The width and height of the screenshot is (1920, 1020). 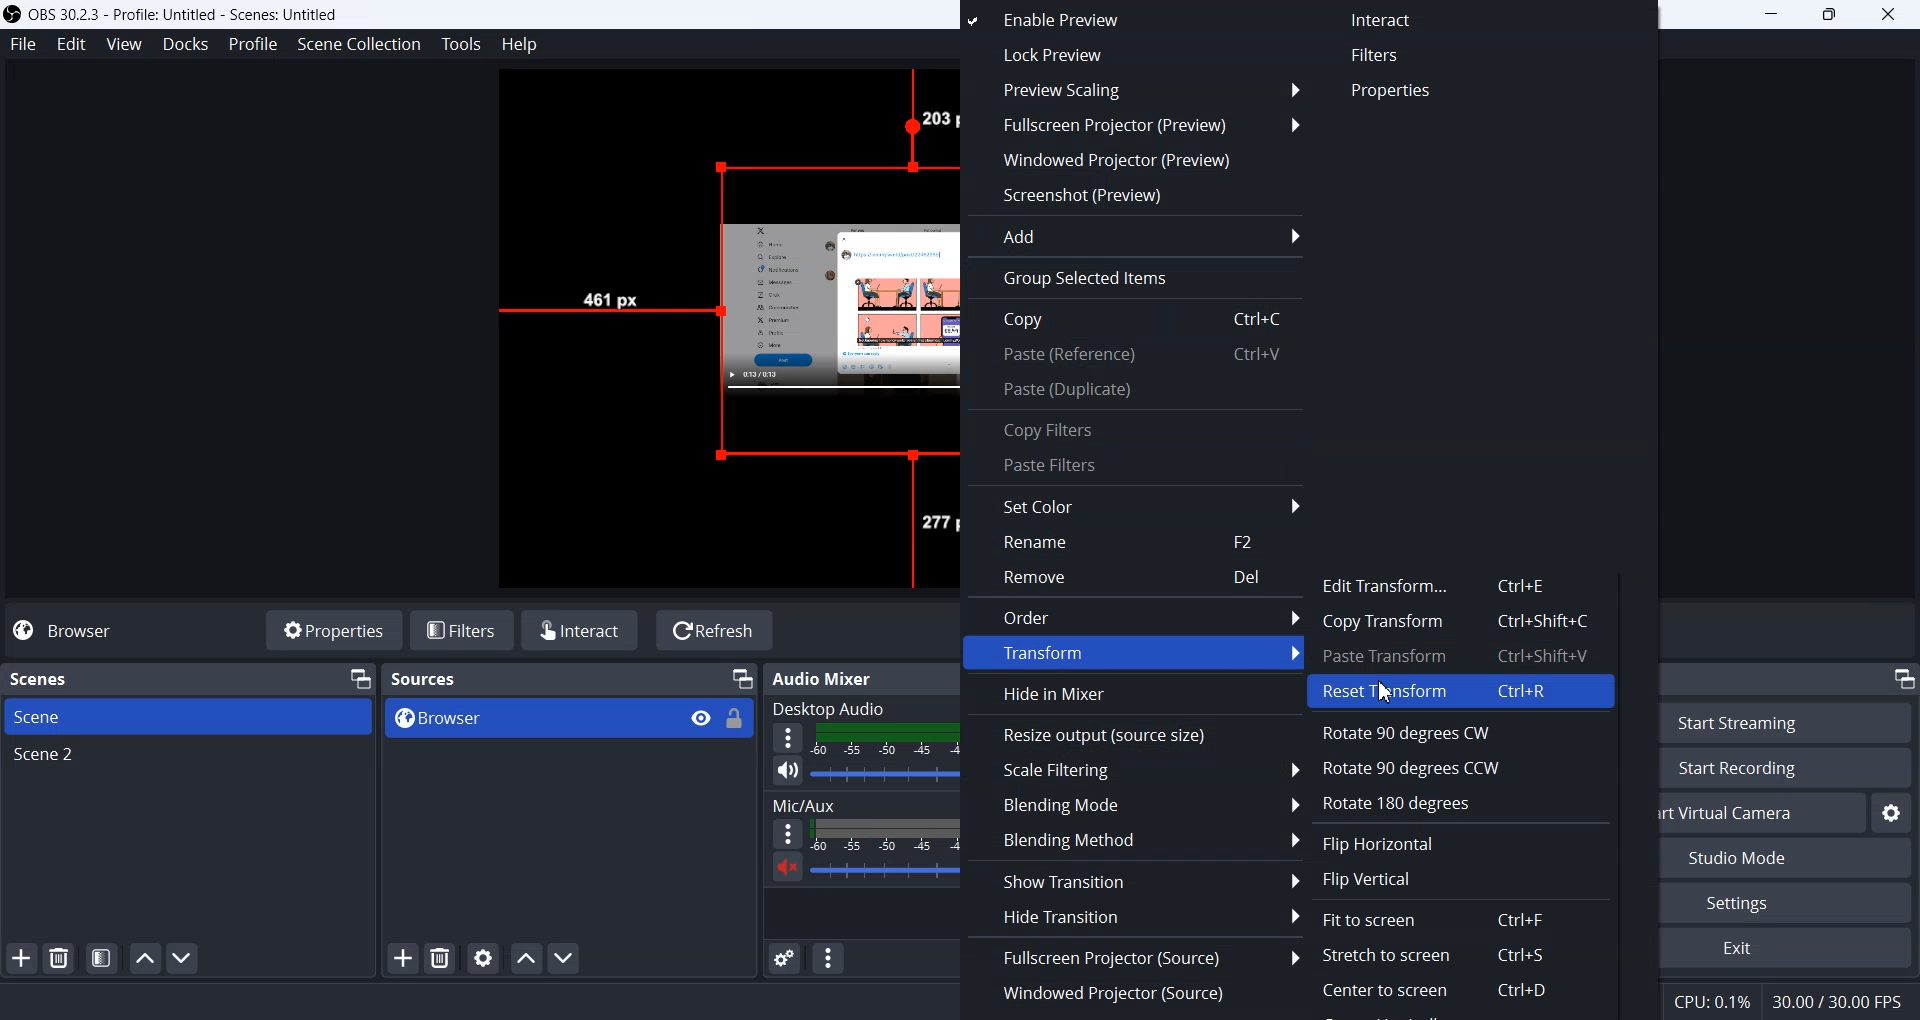 What do you see at coordinates (461, 45) in the screenshot?
I see `Tools` at bounding box center [461, 45].